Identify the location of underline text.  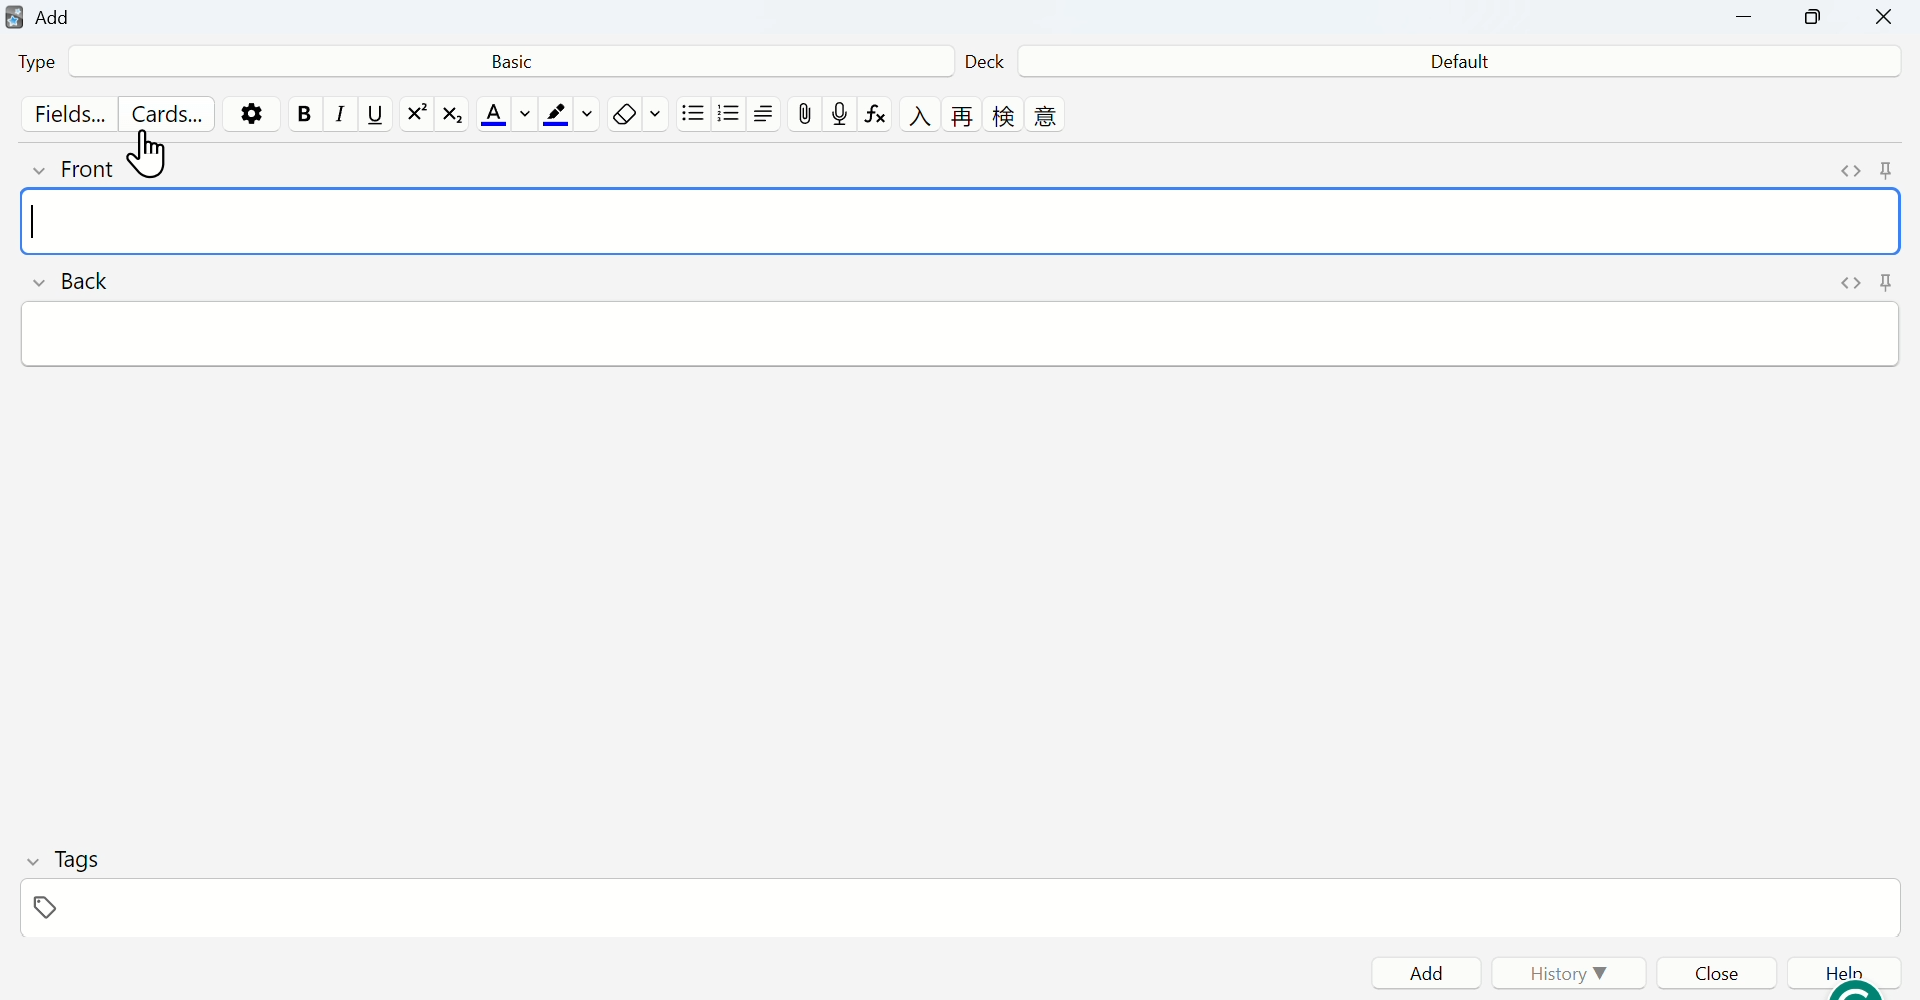
(376, 114).